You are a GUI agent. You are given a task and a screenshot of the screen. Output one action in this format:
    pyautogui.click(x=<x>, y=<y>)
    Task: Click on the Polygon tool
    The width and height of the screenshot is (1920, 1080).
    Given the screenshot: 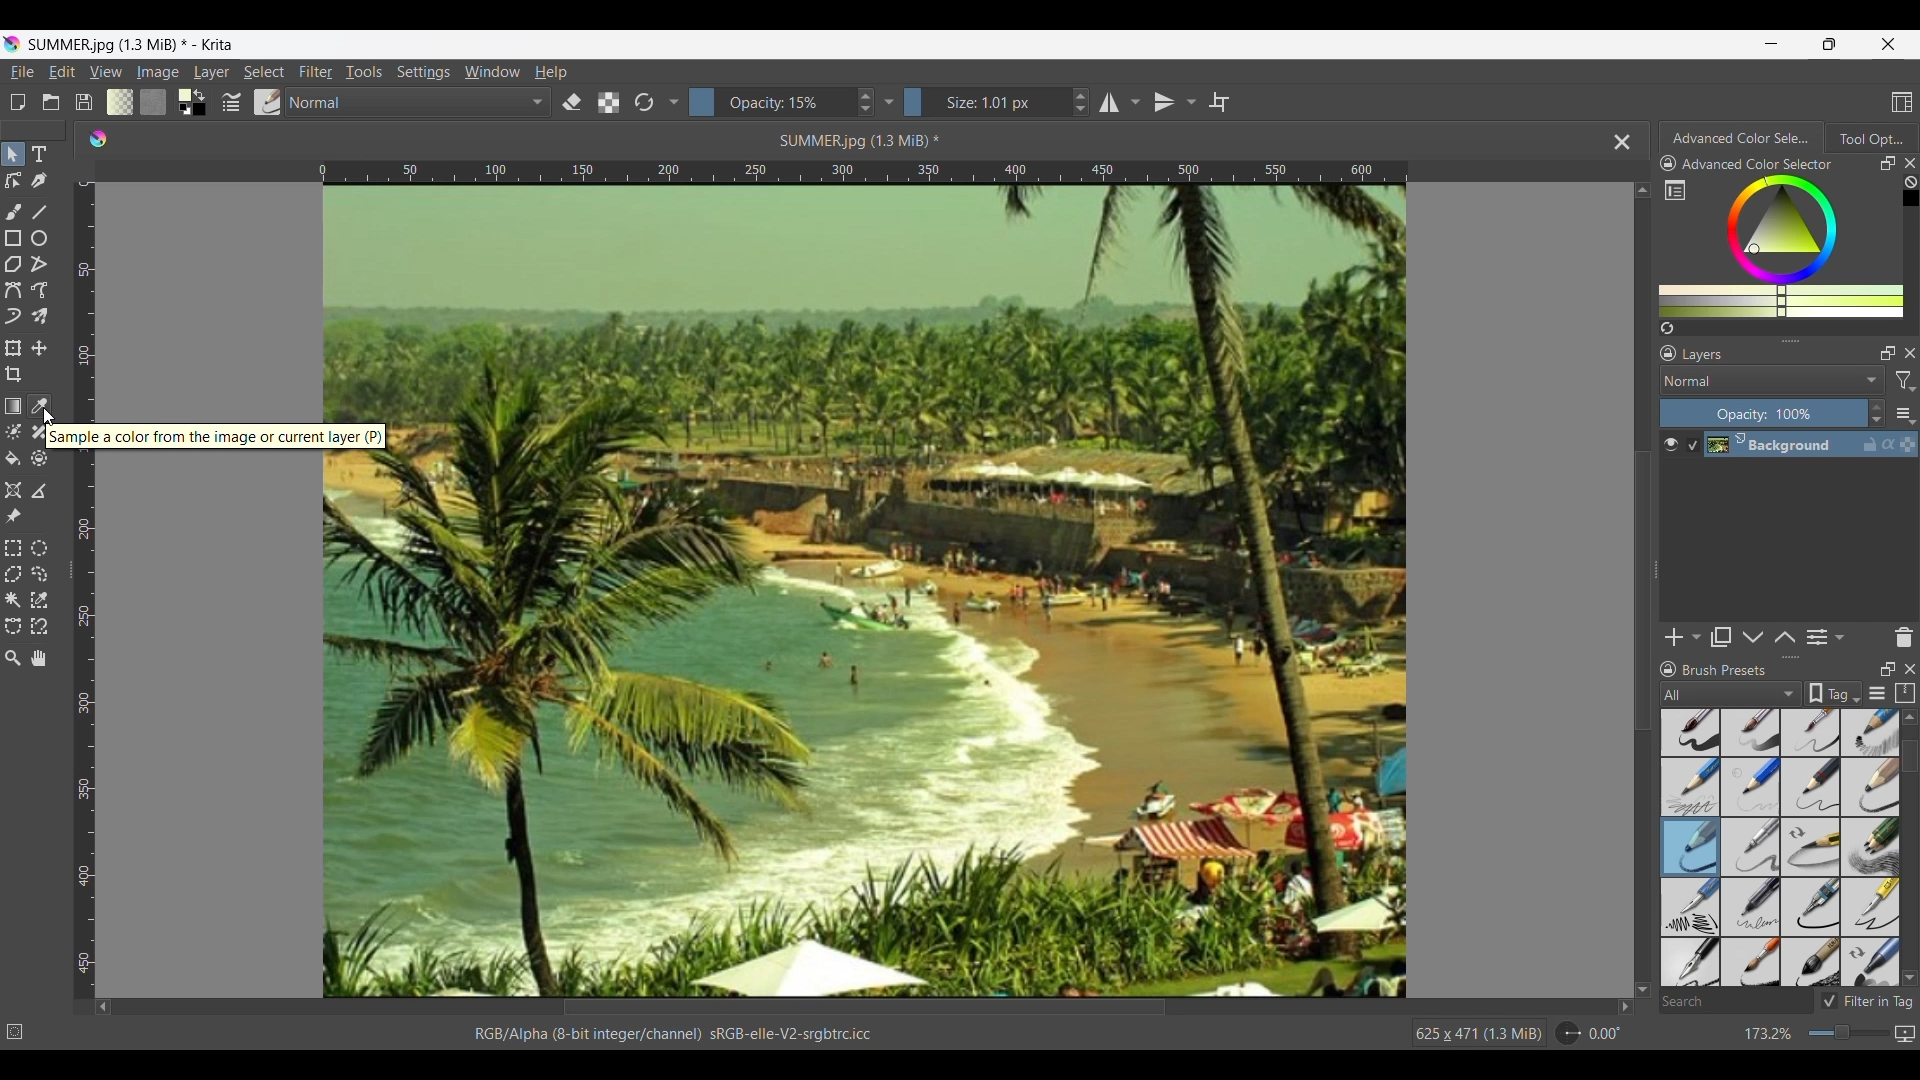 What is the action you would take?
    pyautogui.click(x=13, y=265)
    